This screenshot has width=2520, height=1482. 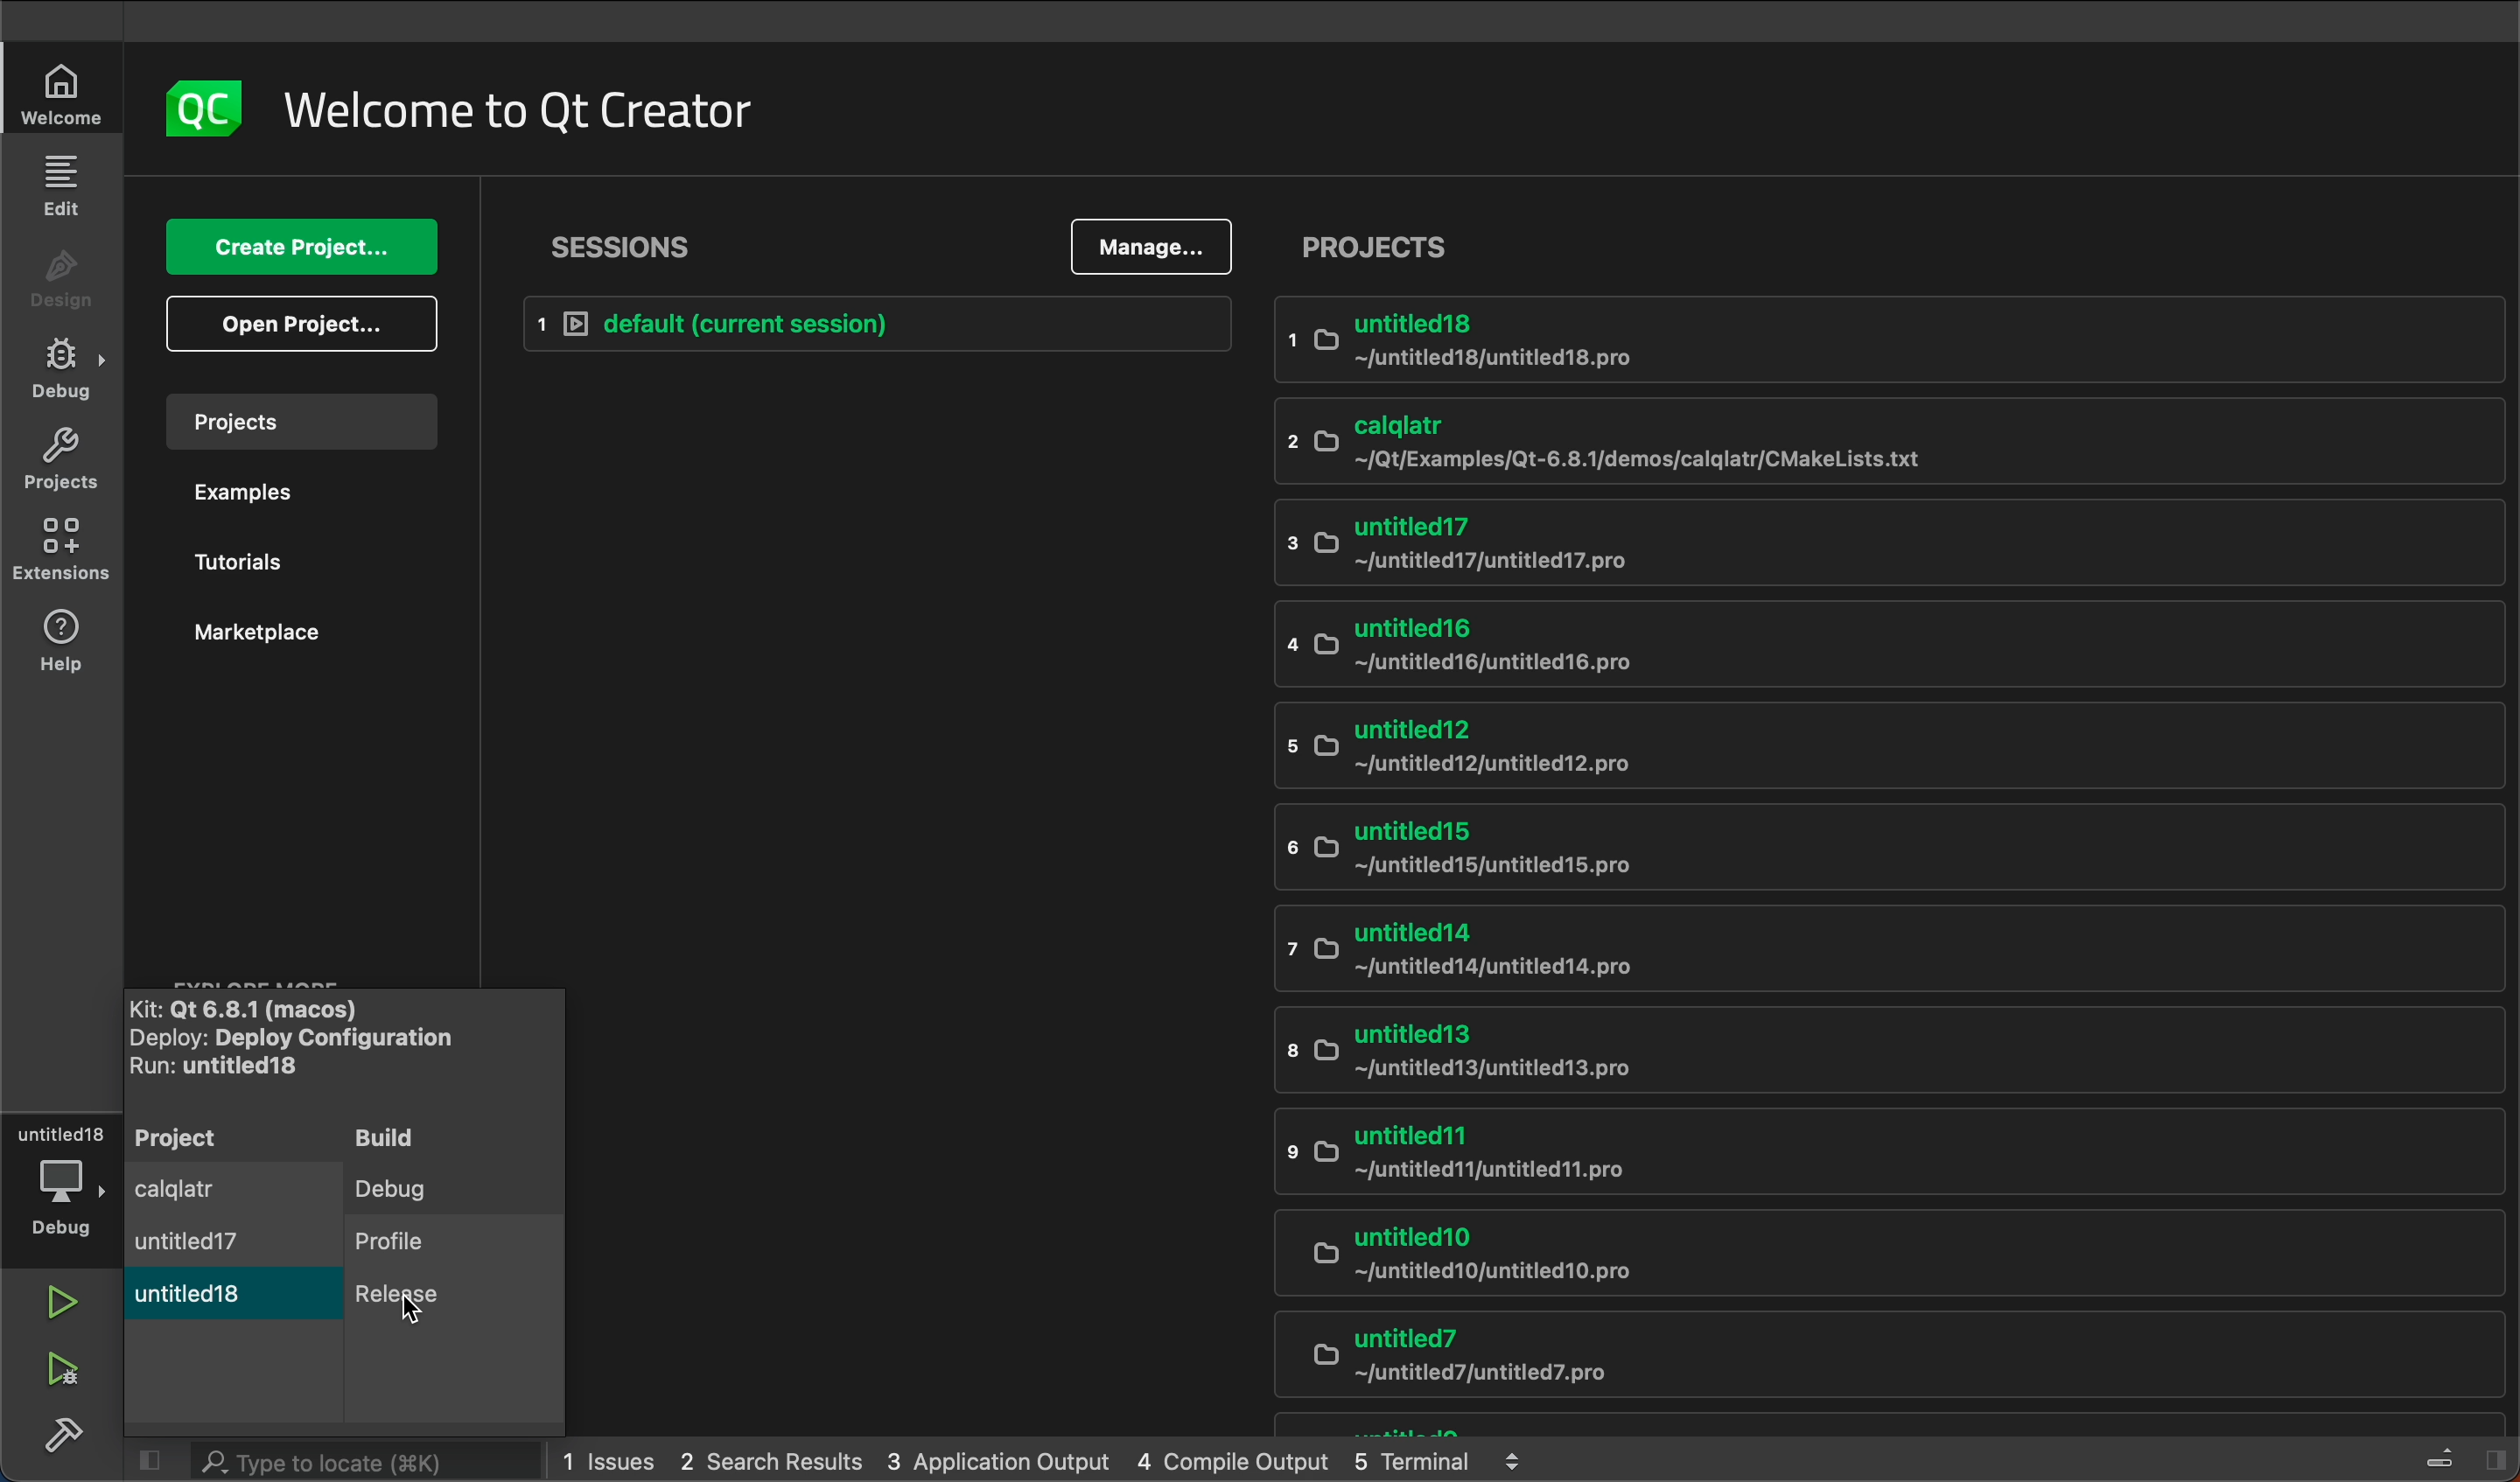 I want to click on Current session, so click(x=883, y=324).